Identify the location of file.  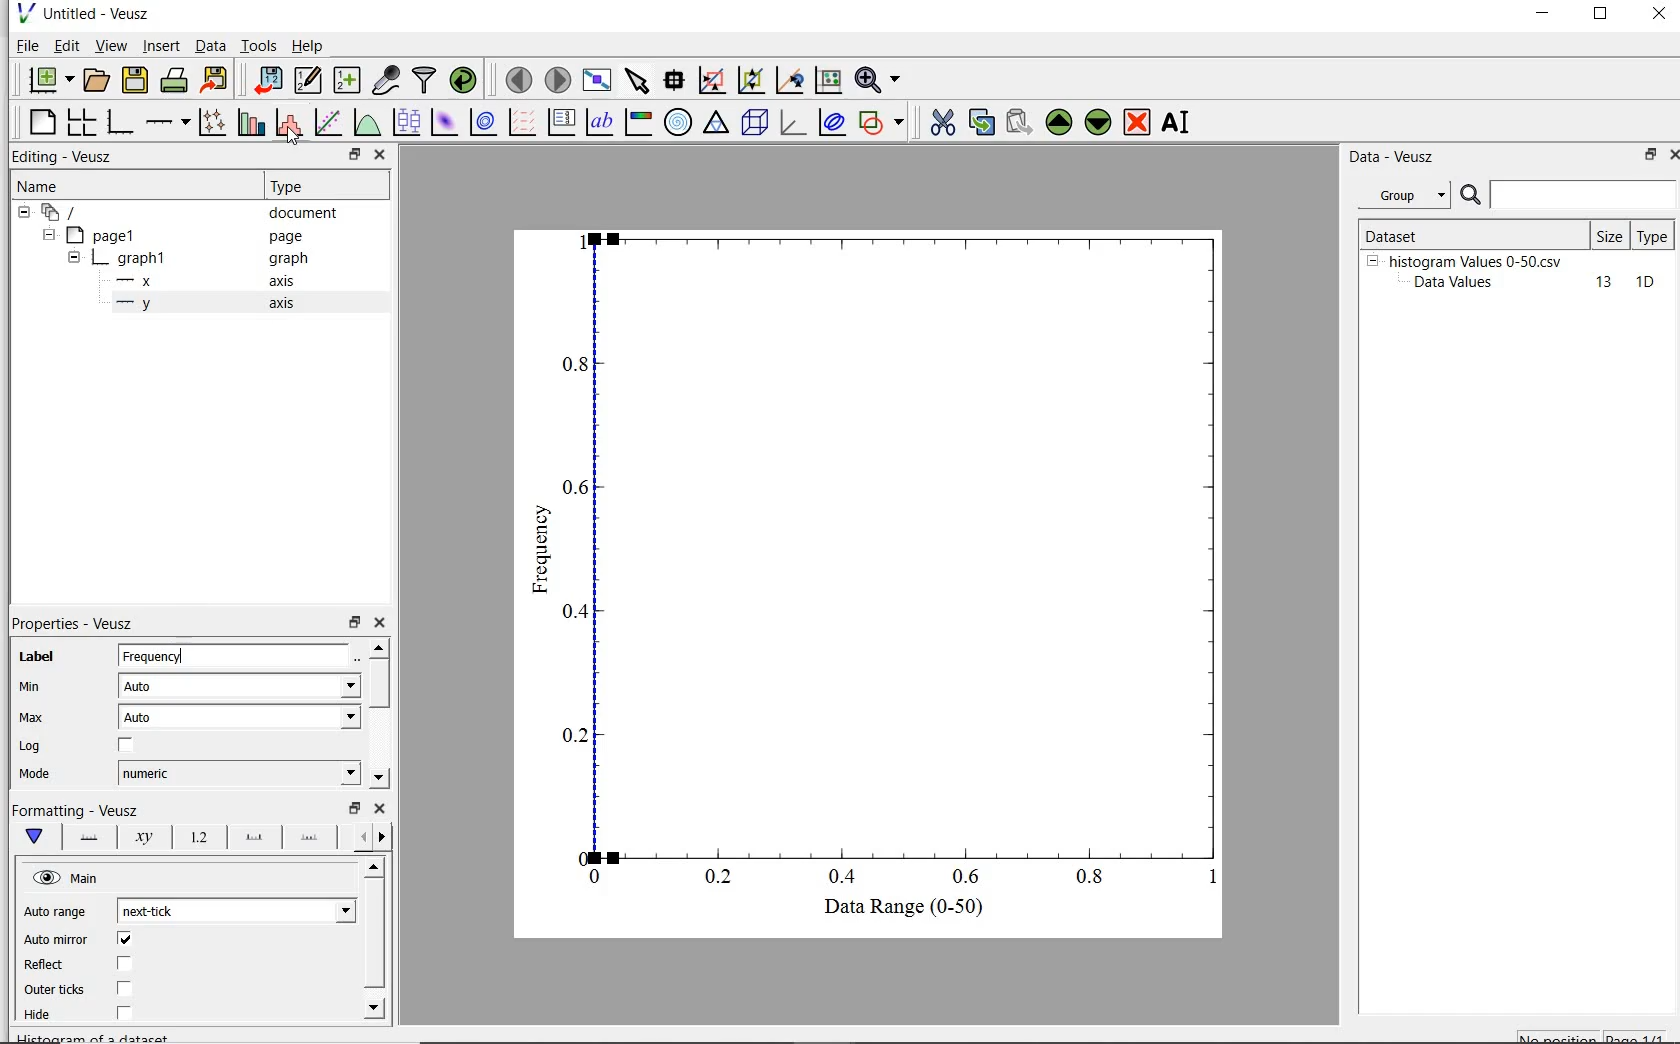
(26, 45).